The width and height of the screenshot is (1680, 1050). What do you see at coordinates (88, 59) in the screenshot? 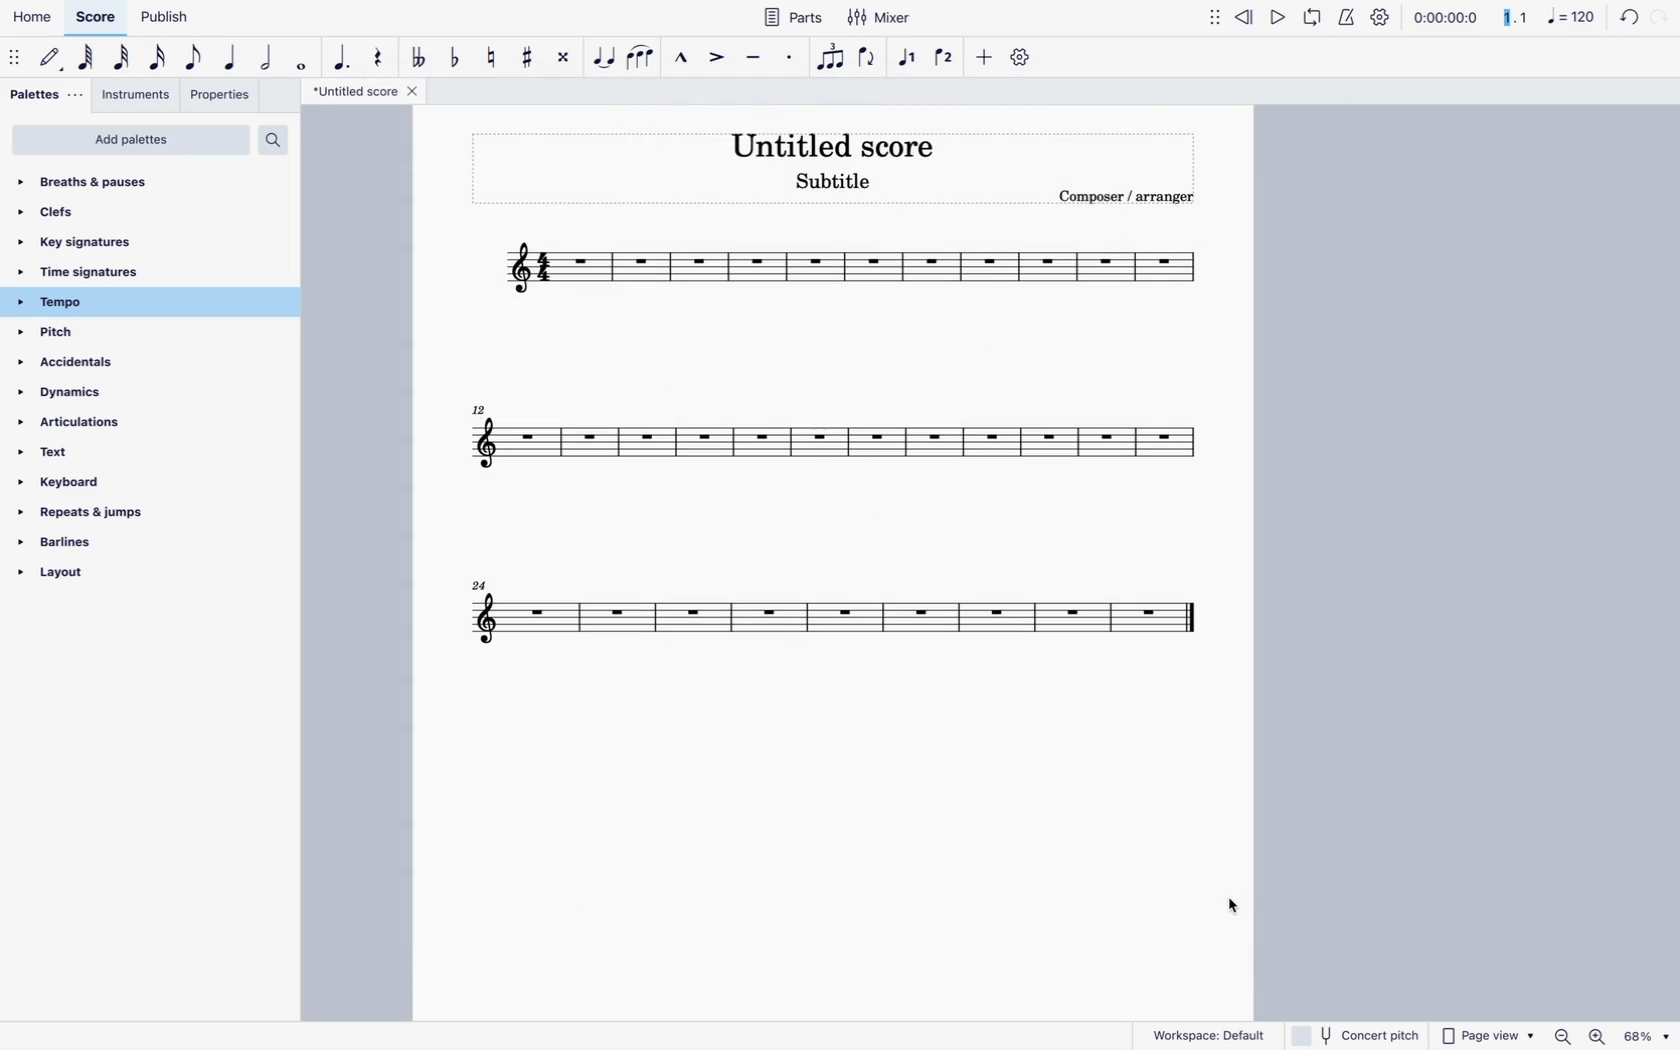
I see `64th note` at bounding box center [88, 59].